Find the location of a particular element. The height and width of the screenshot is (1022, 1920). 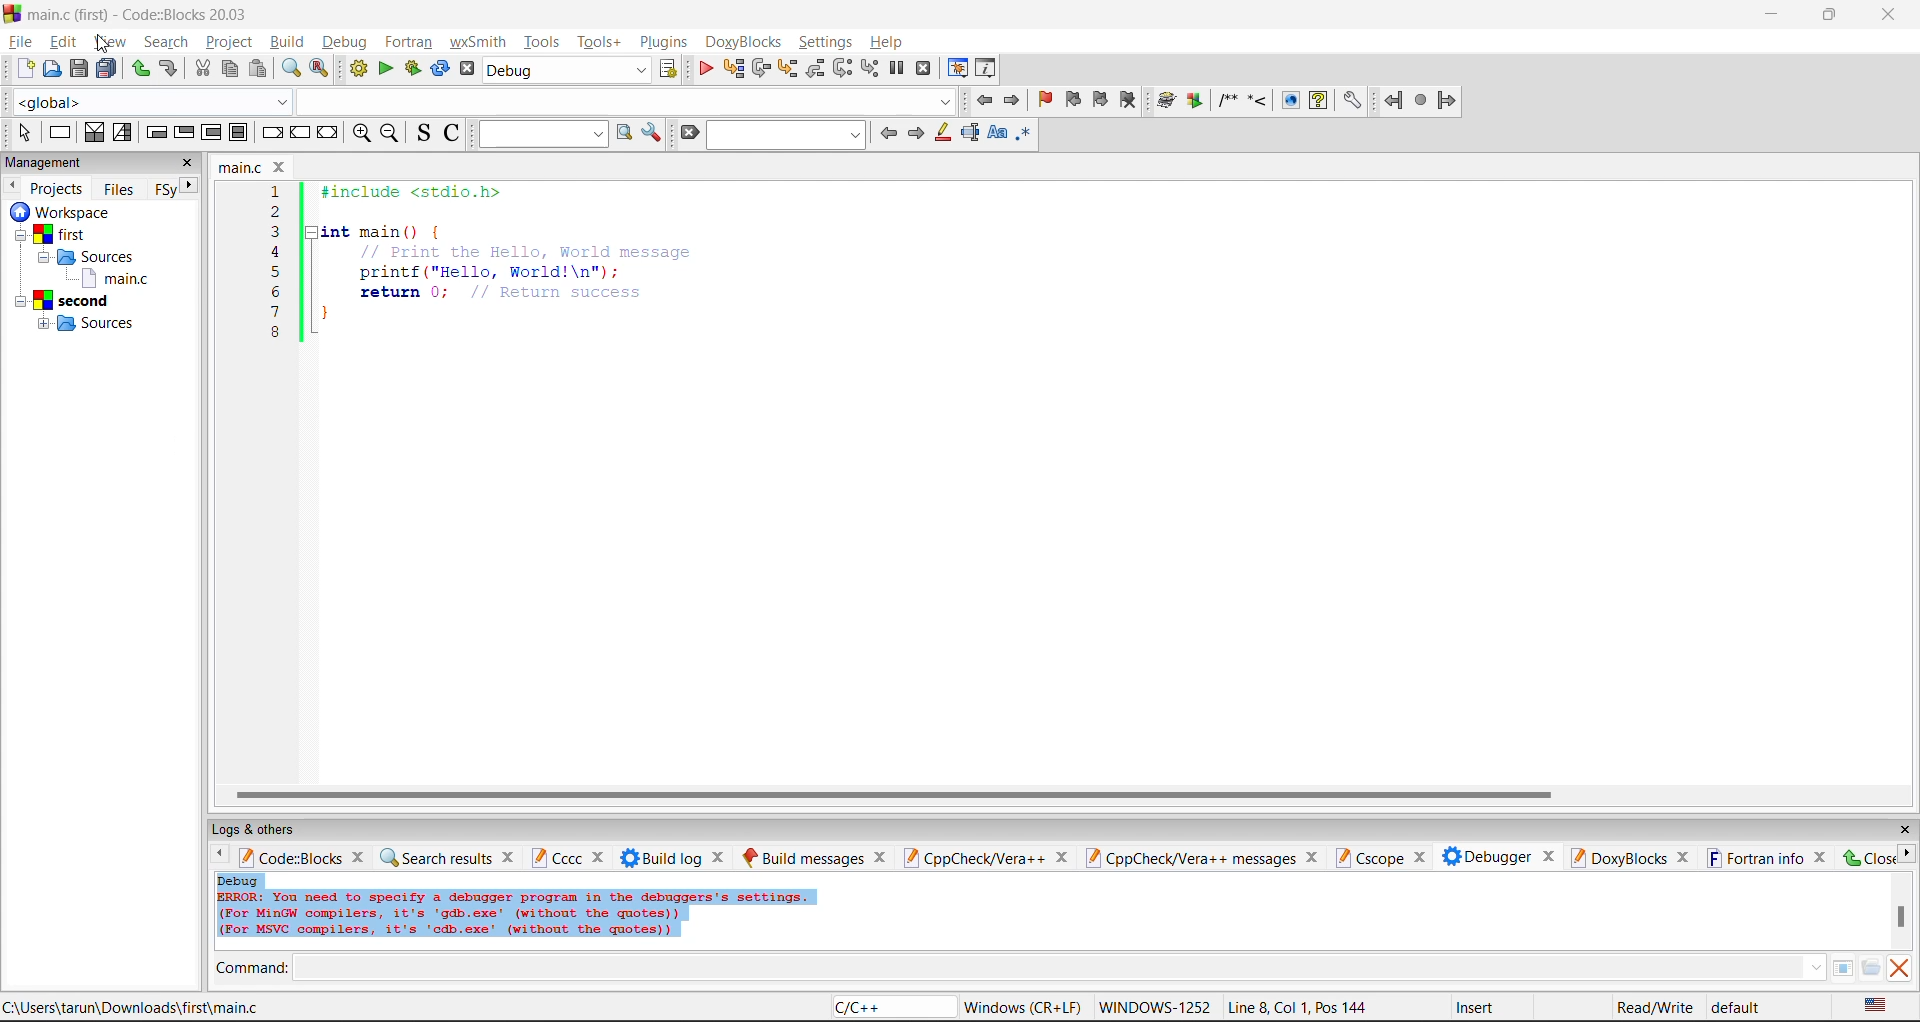

paste is located at coordinates (258, 72).